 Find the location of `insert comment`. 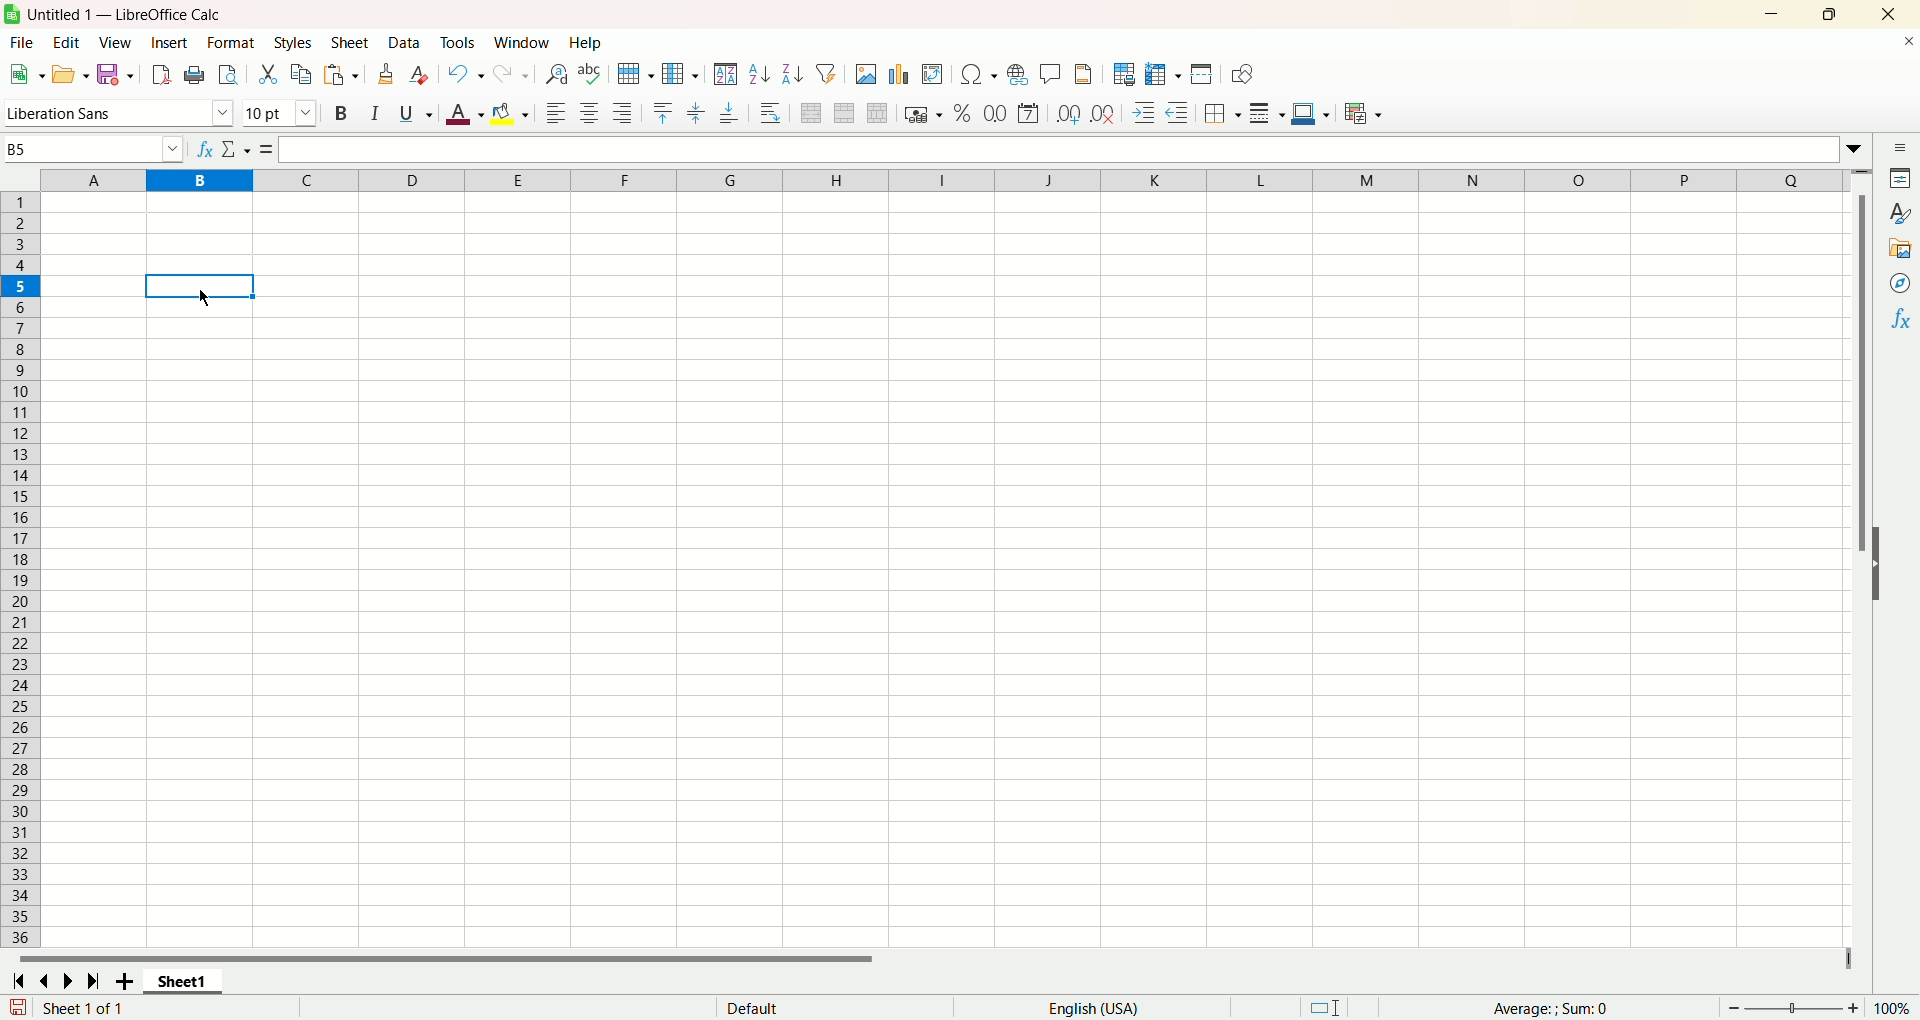

insert comment is located at coordinates (1052, 72).